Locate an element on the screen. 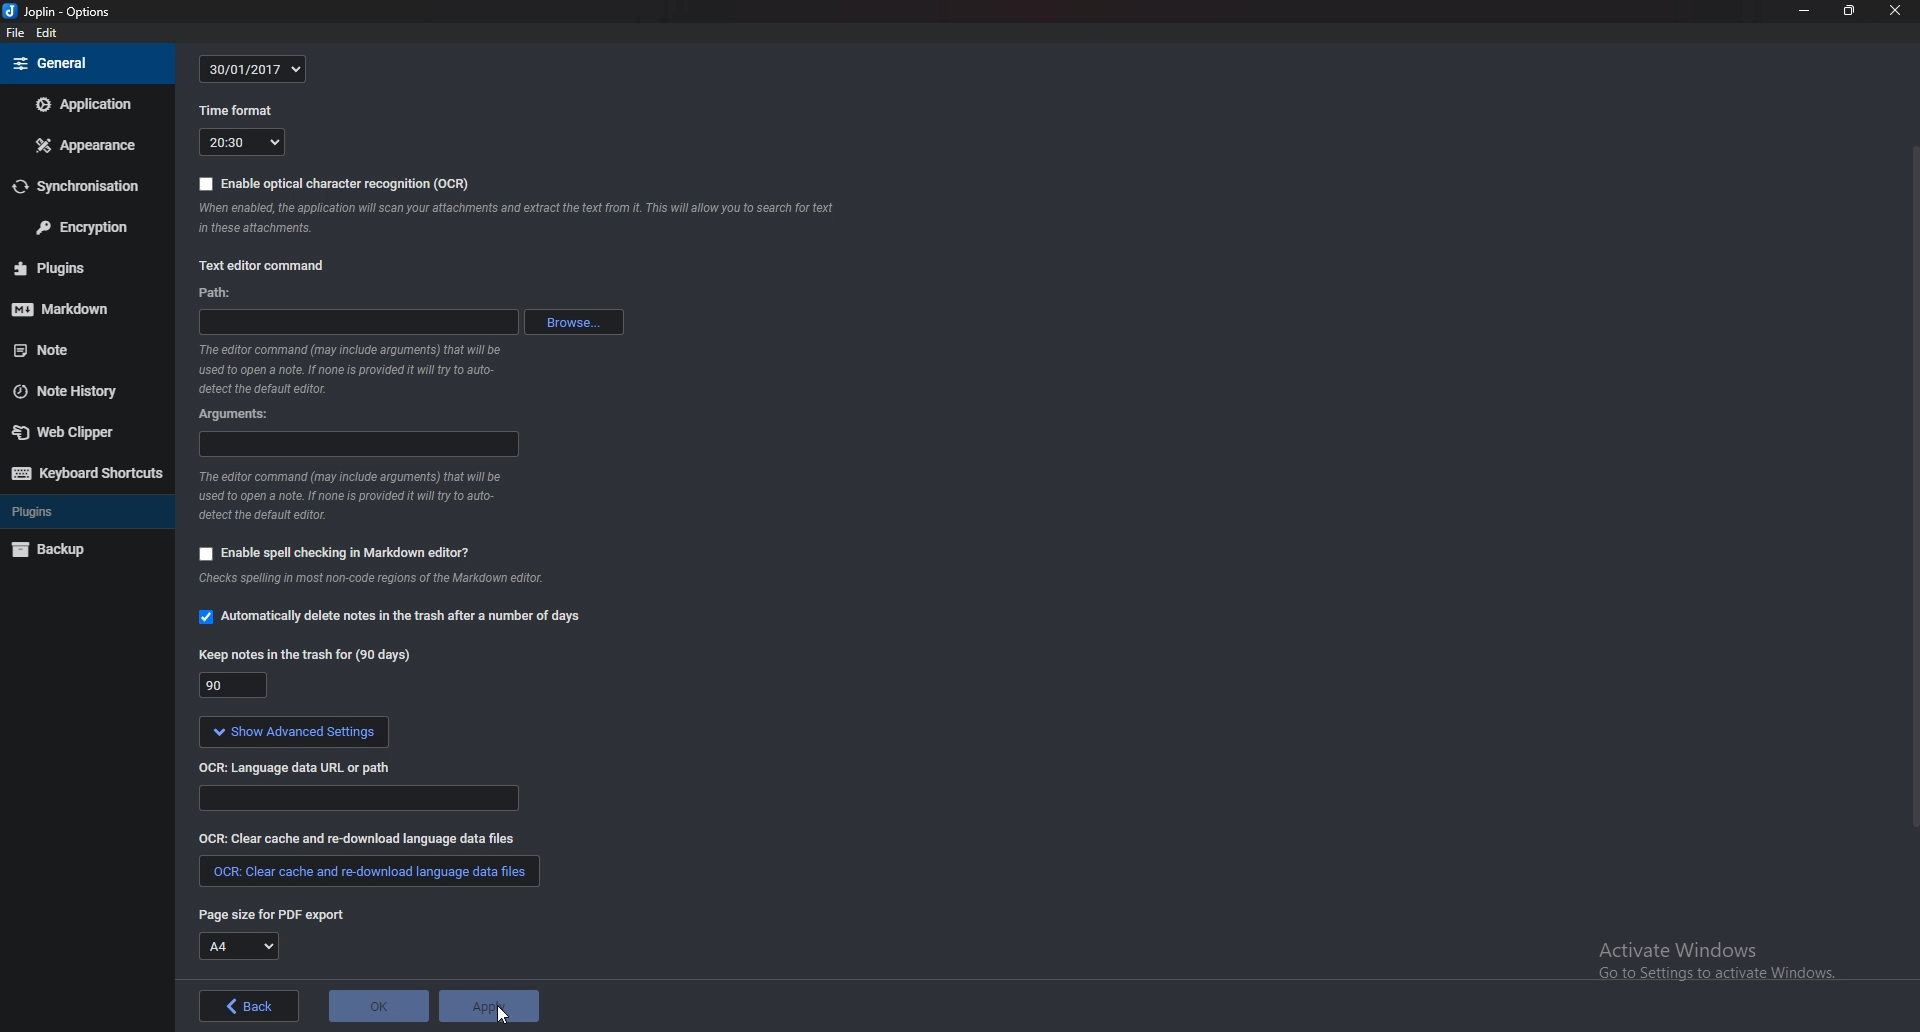  close is located at coordinates (1888, 13).